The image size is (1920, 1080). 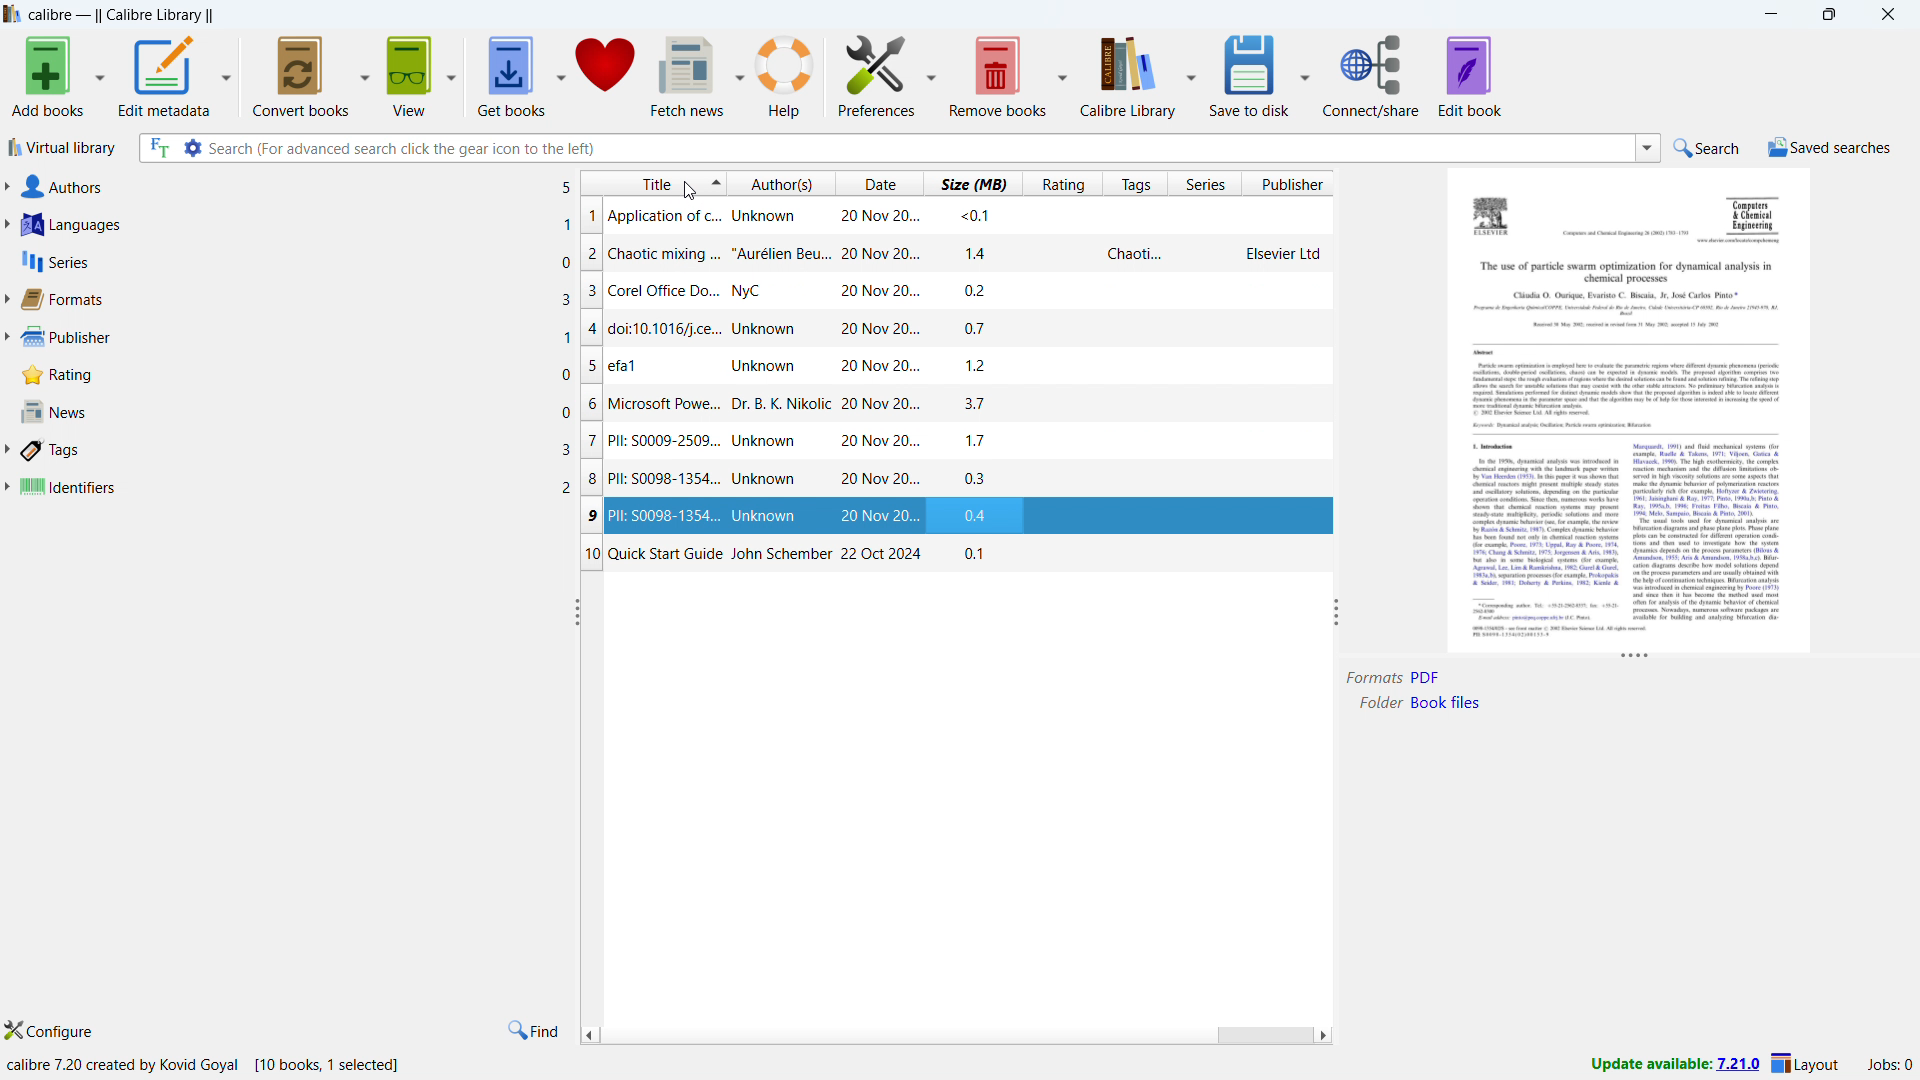 I want to click on fetch news optoins, so click(x=735, y=75).